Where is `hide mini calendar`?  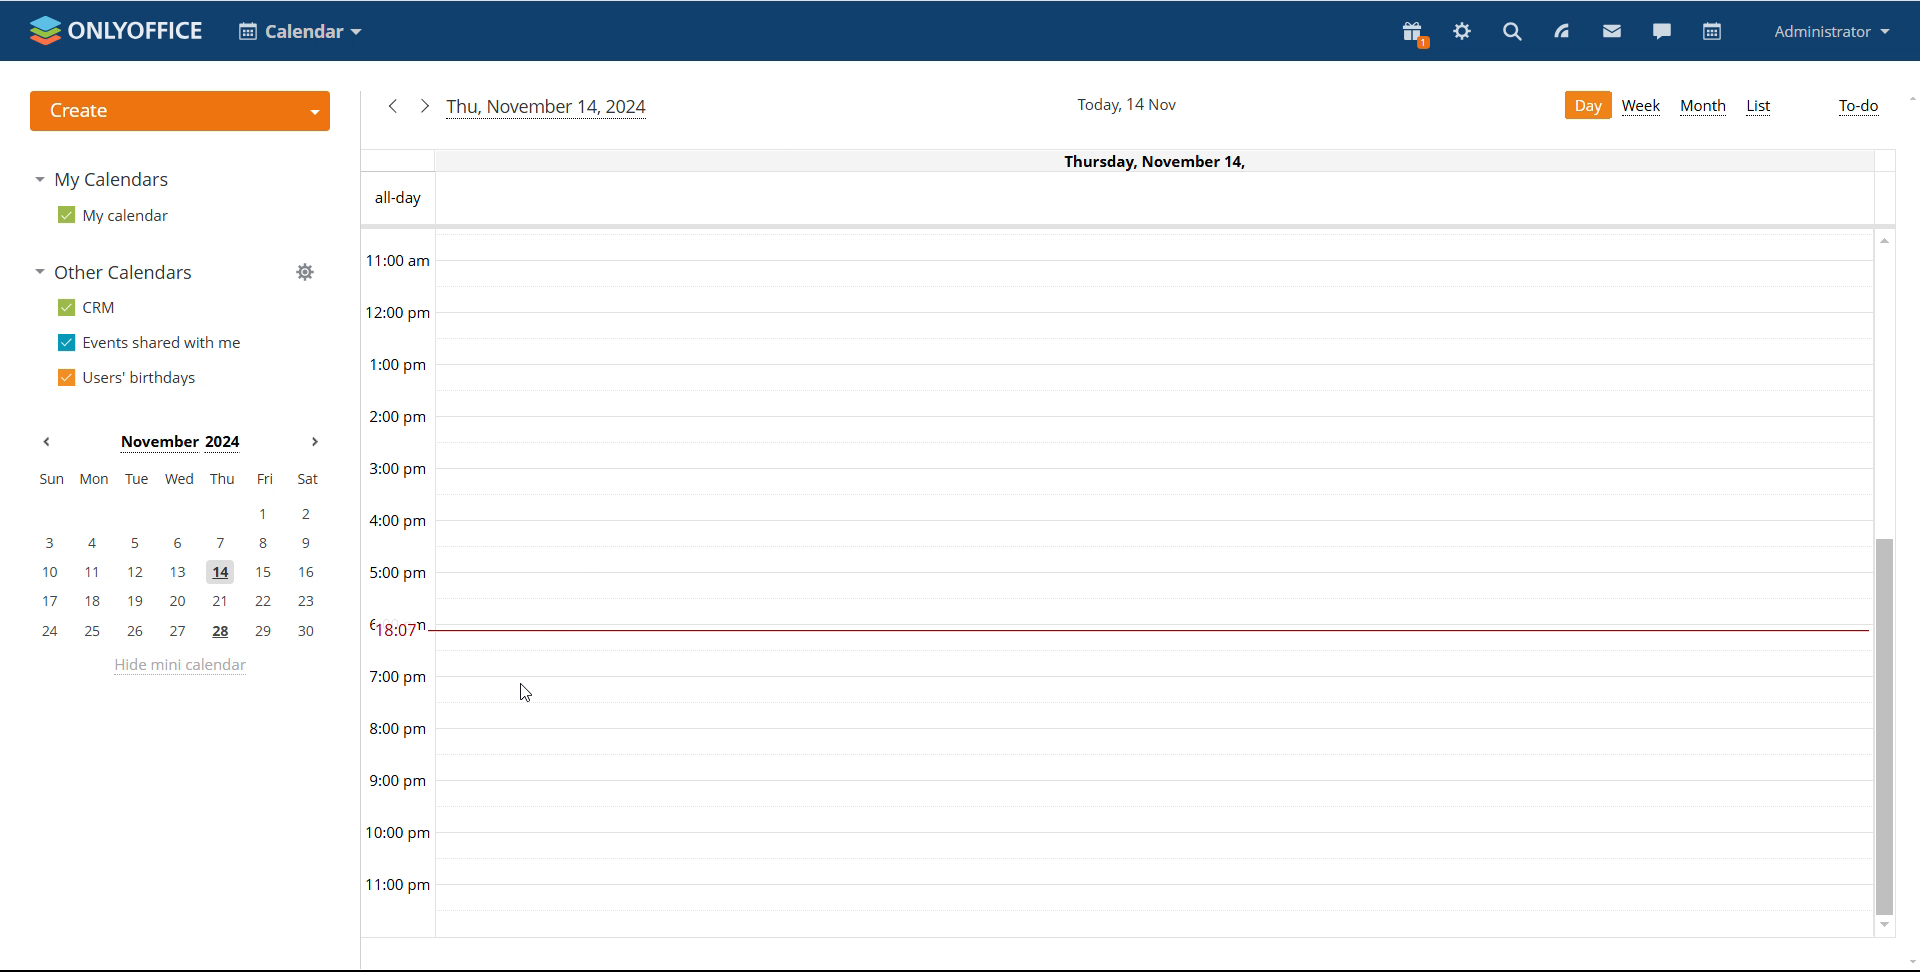
hide mini calendar is located at coordinates (179, 667).